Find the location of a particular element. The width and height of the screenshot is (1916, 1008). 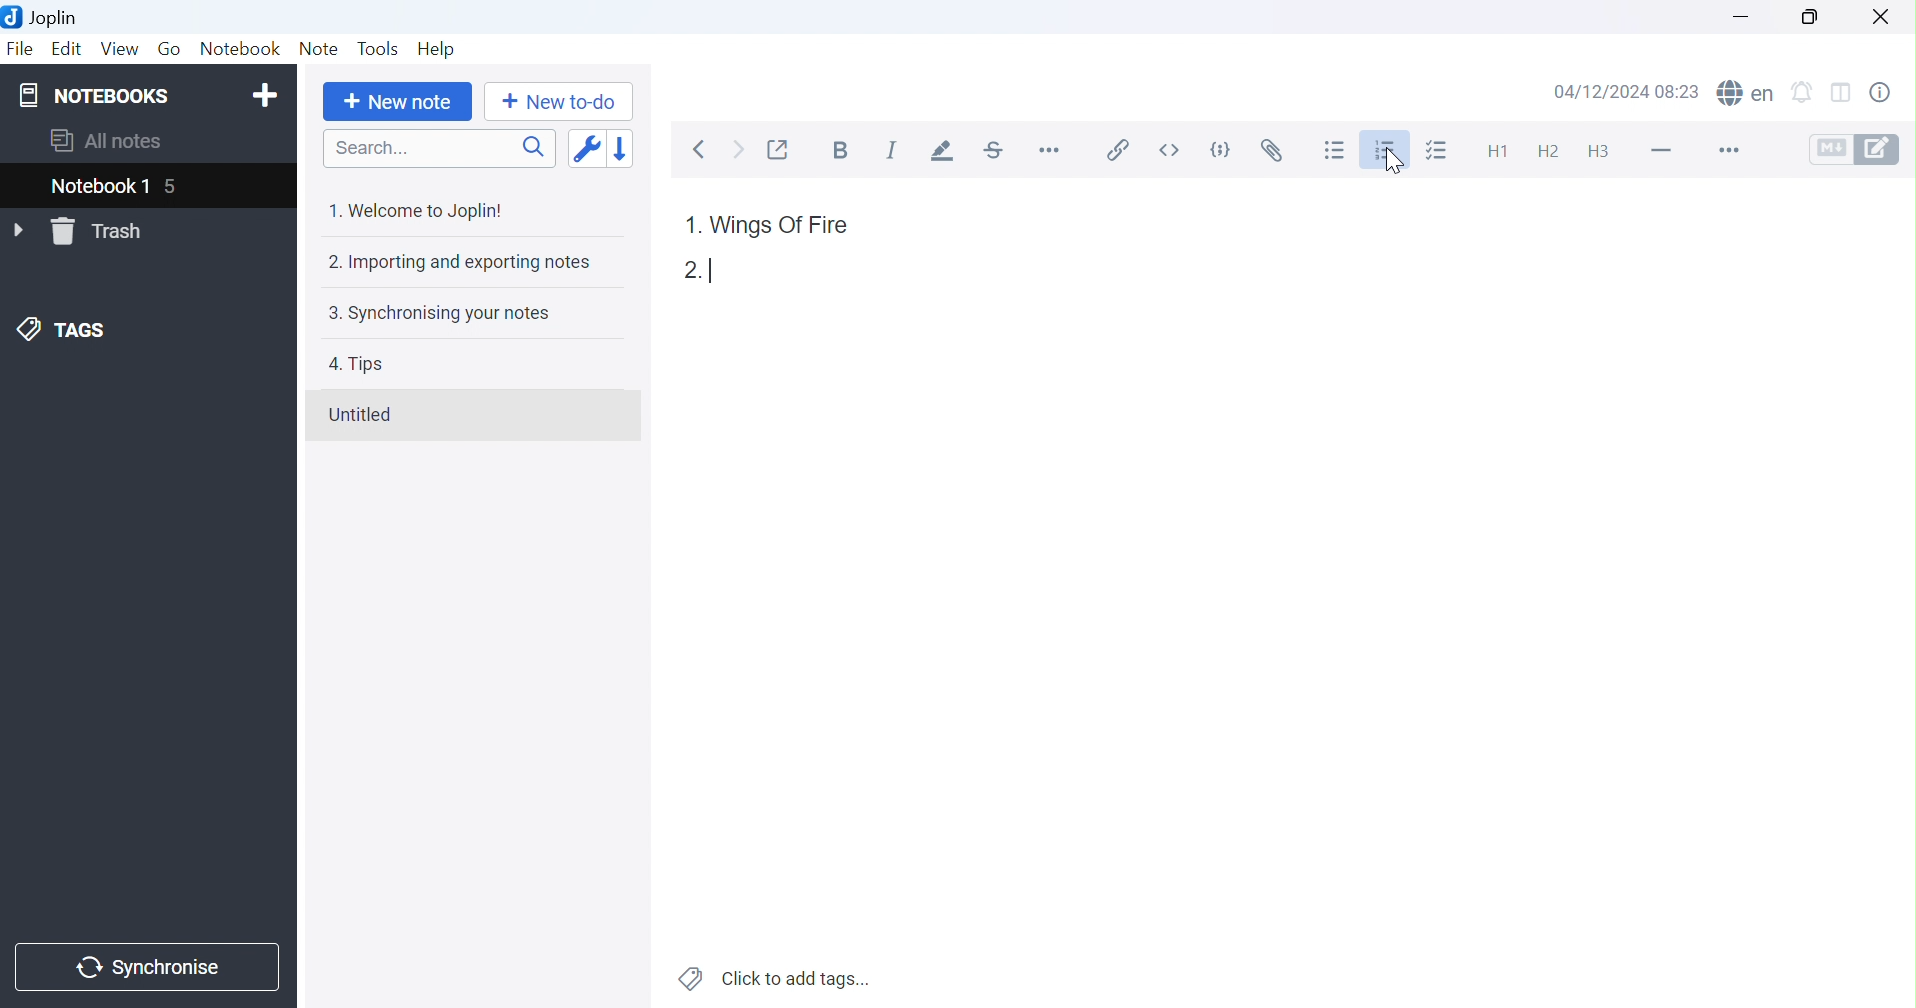

Note is located at coordinates (322, 46).